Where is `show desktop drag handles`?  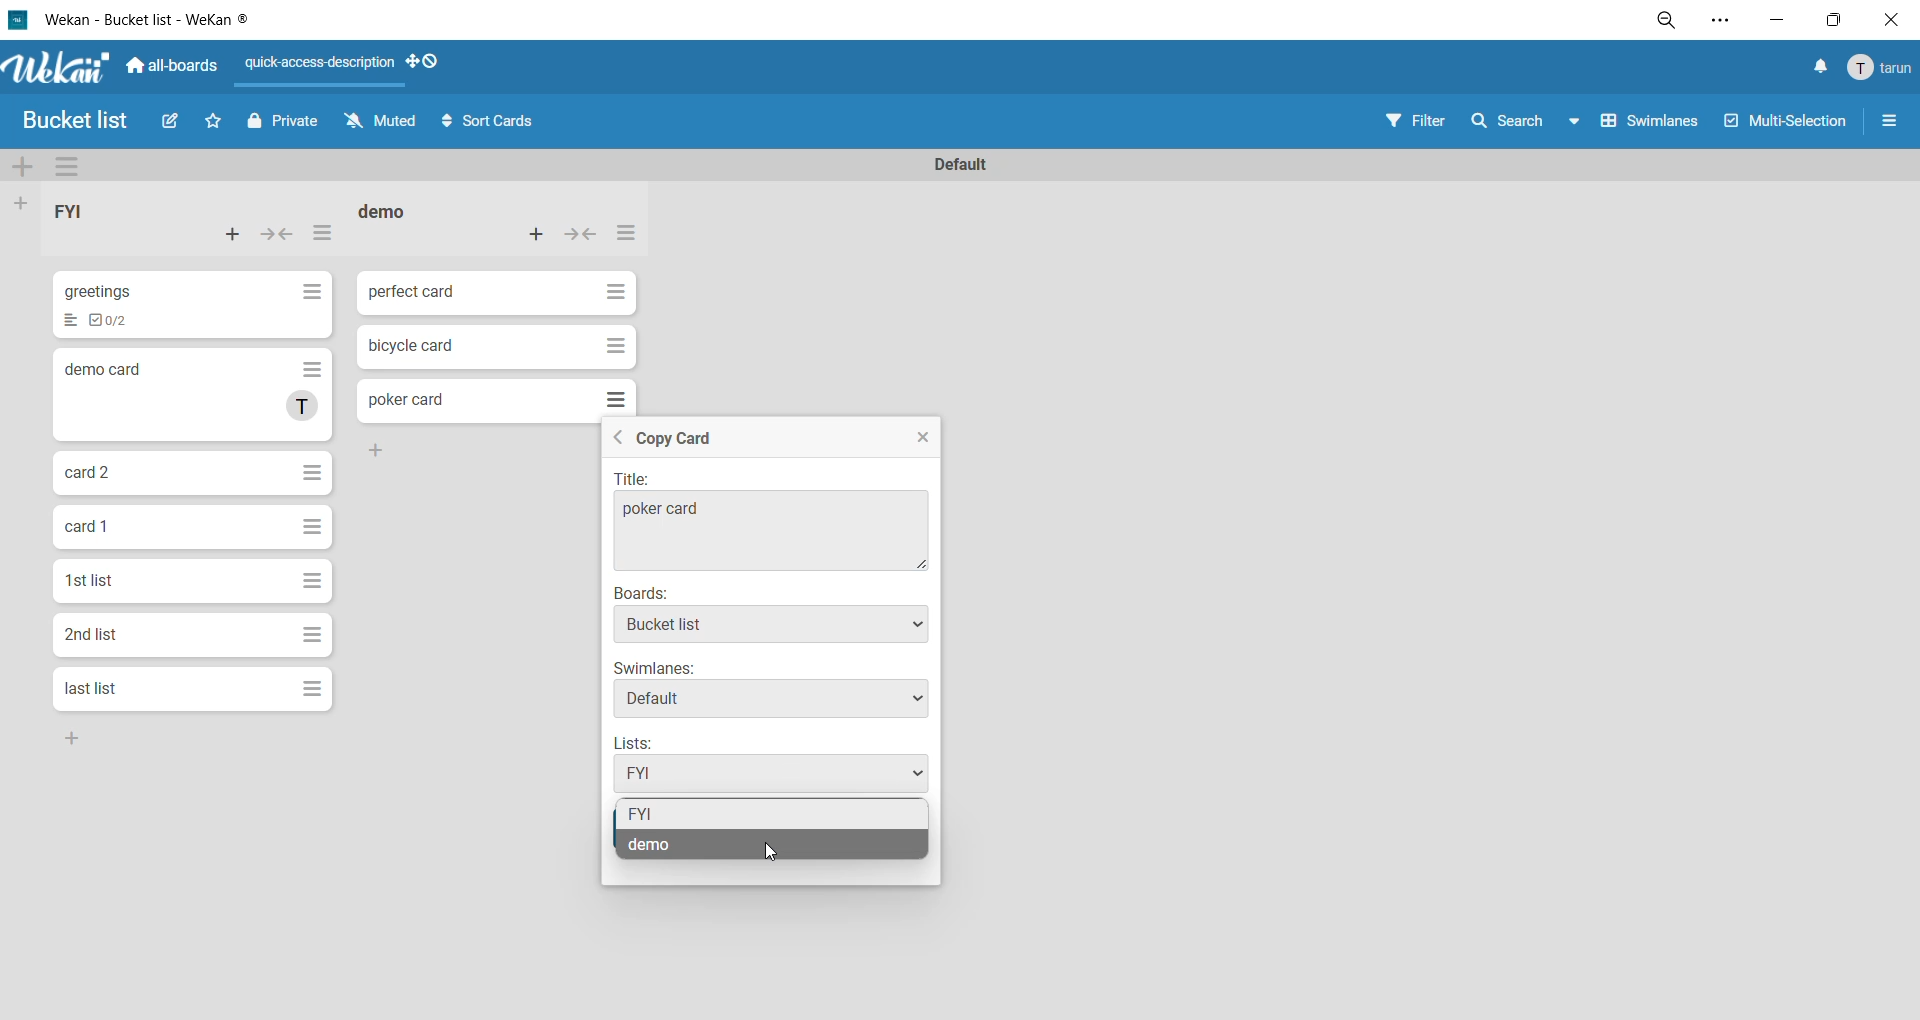 show desktop drag handles is located at coordinates (431, 63).